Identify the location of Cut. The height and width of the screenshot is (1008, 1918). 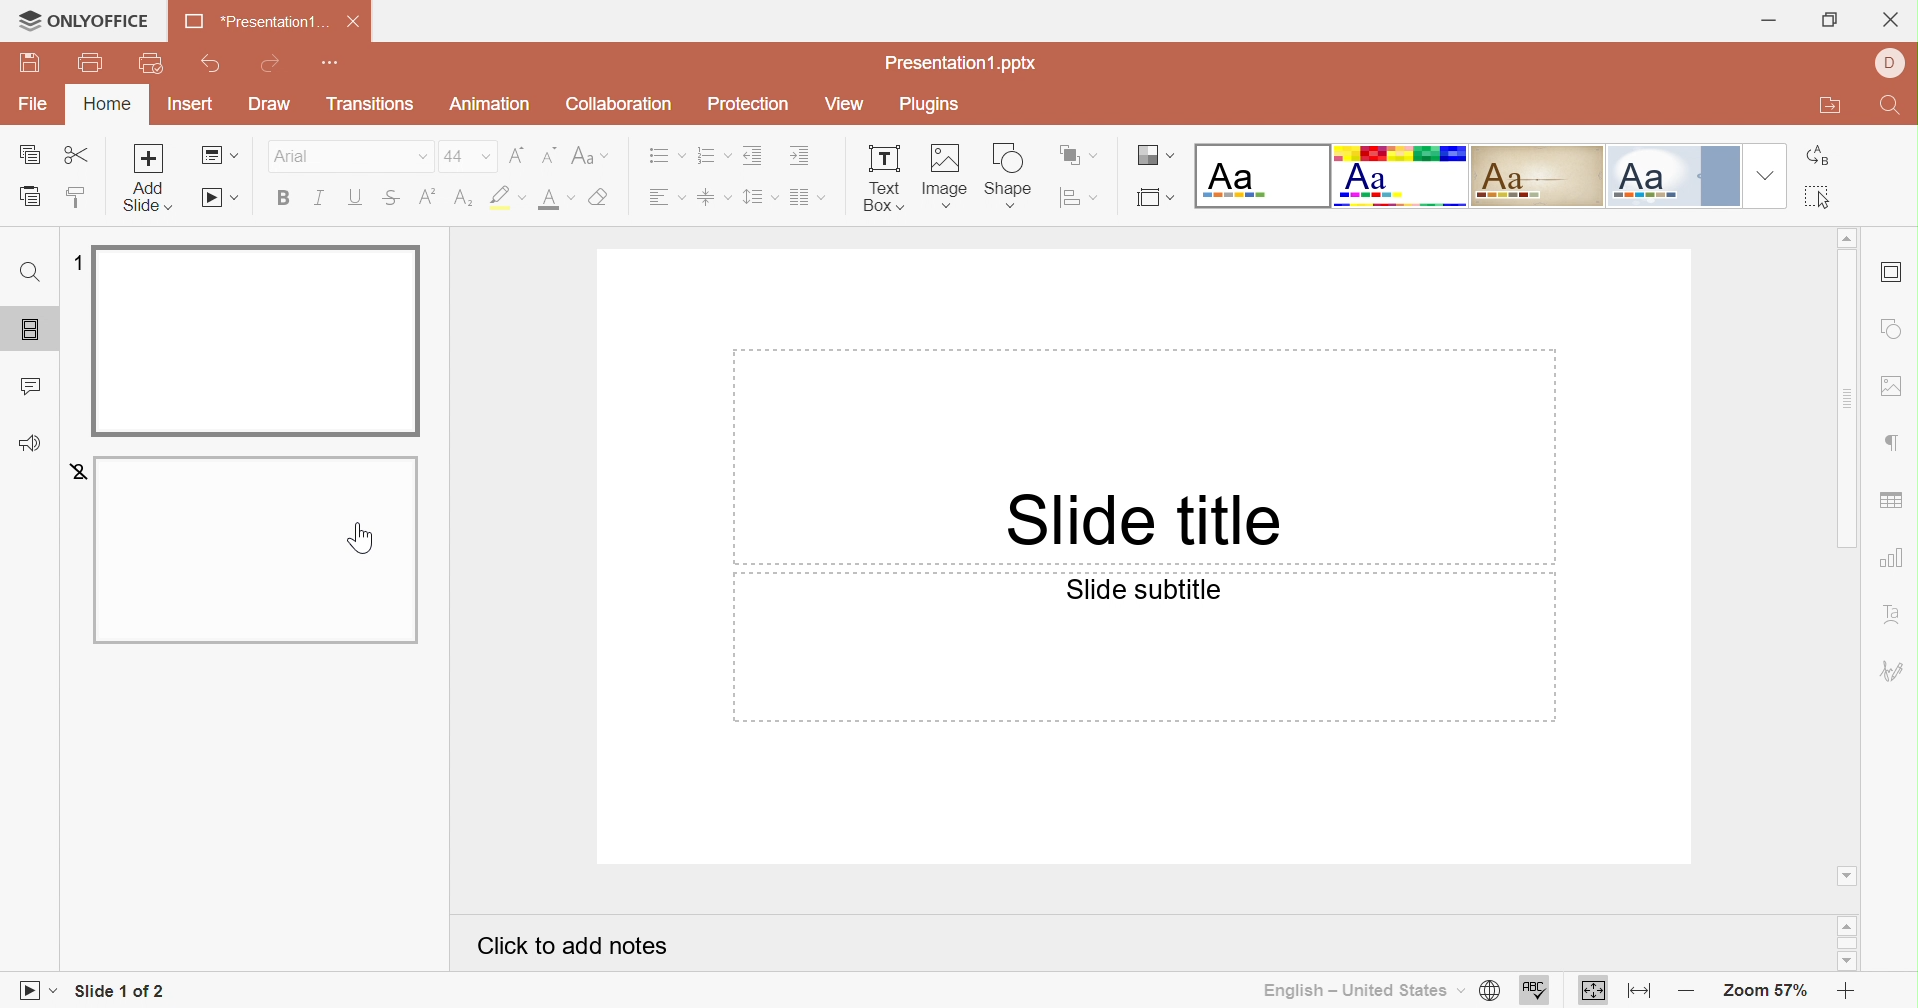
(82, 155).